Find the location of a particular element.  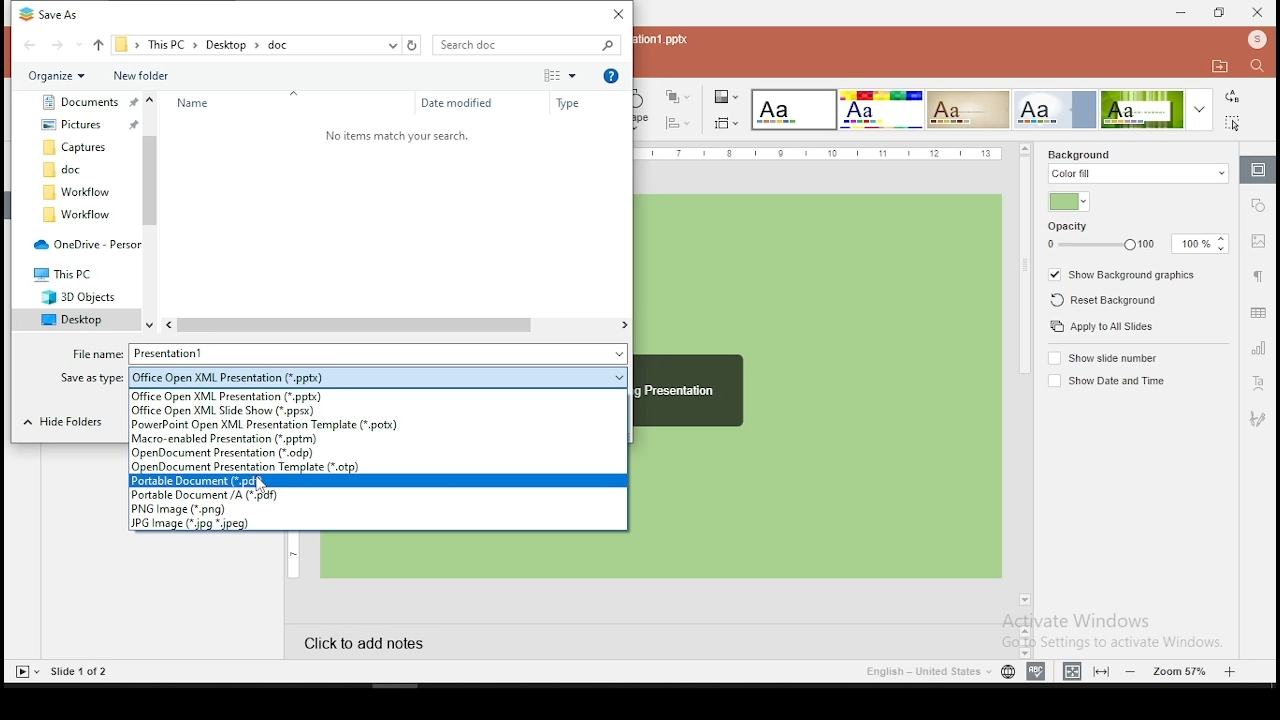

Date Modified is located at coordinates (457, 102).